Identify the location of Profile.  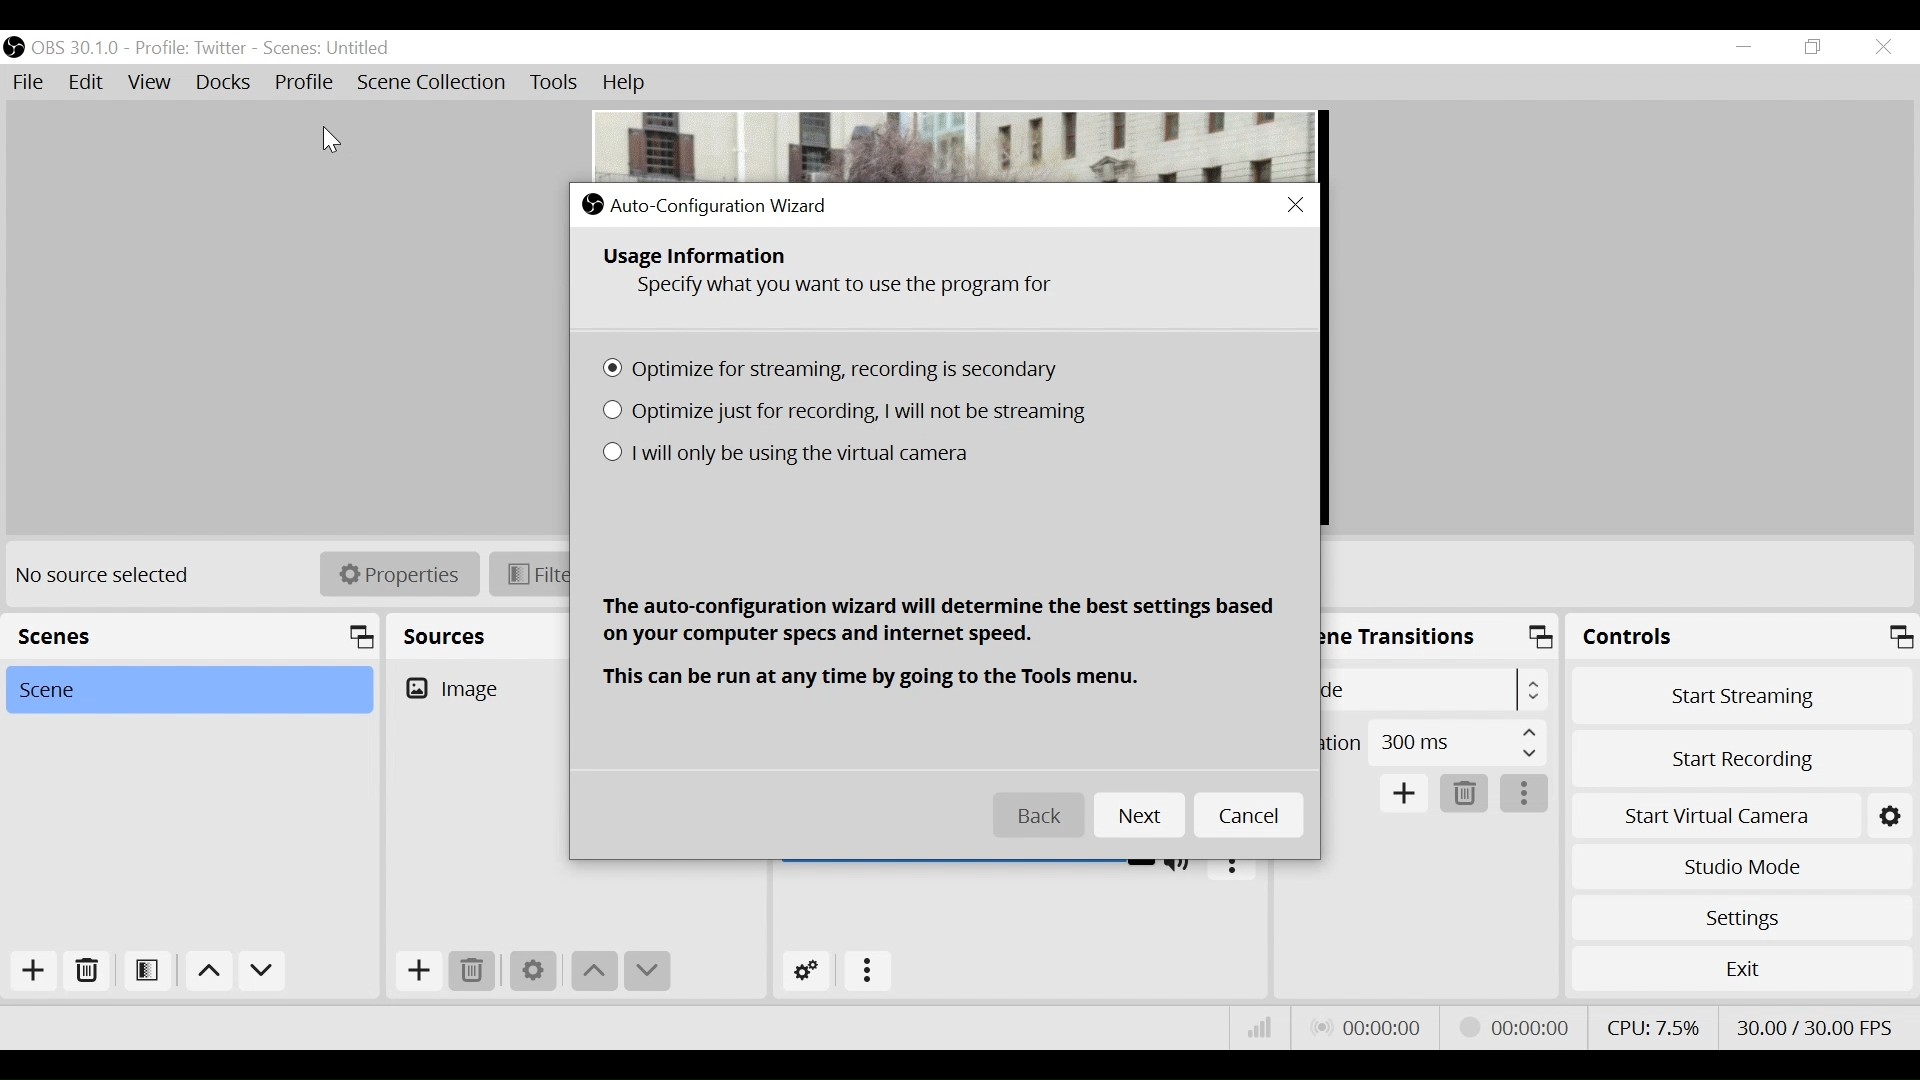
(191, 48).